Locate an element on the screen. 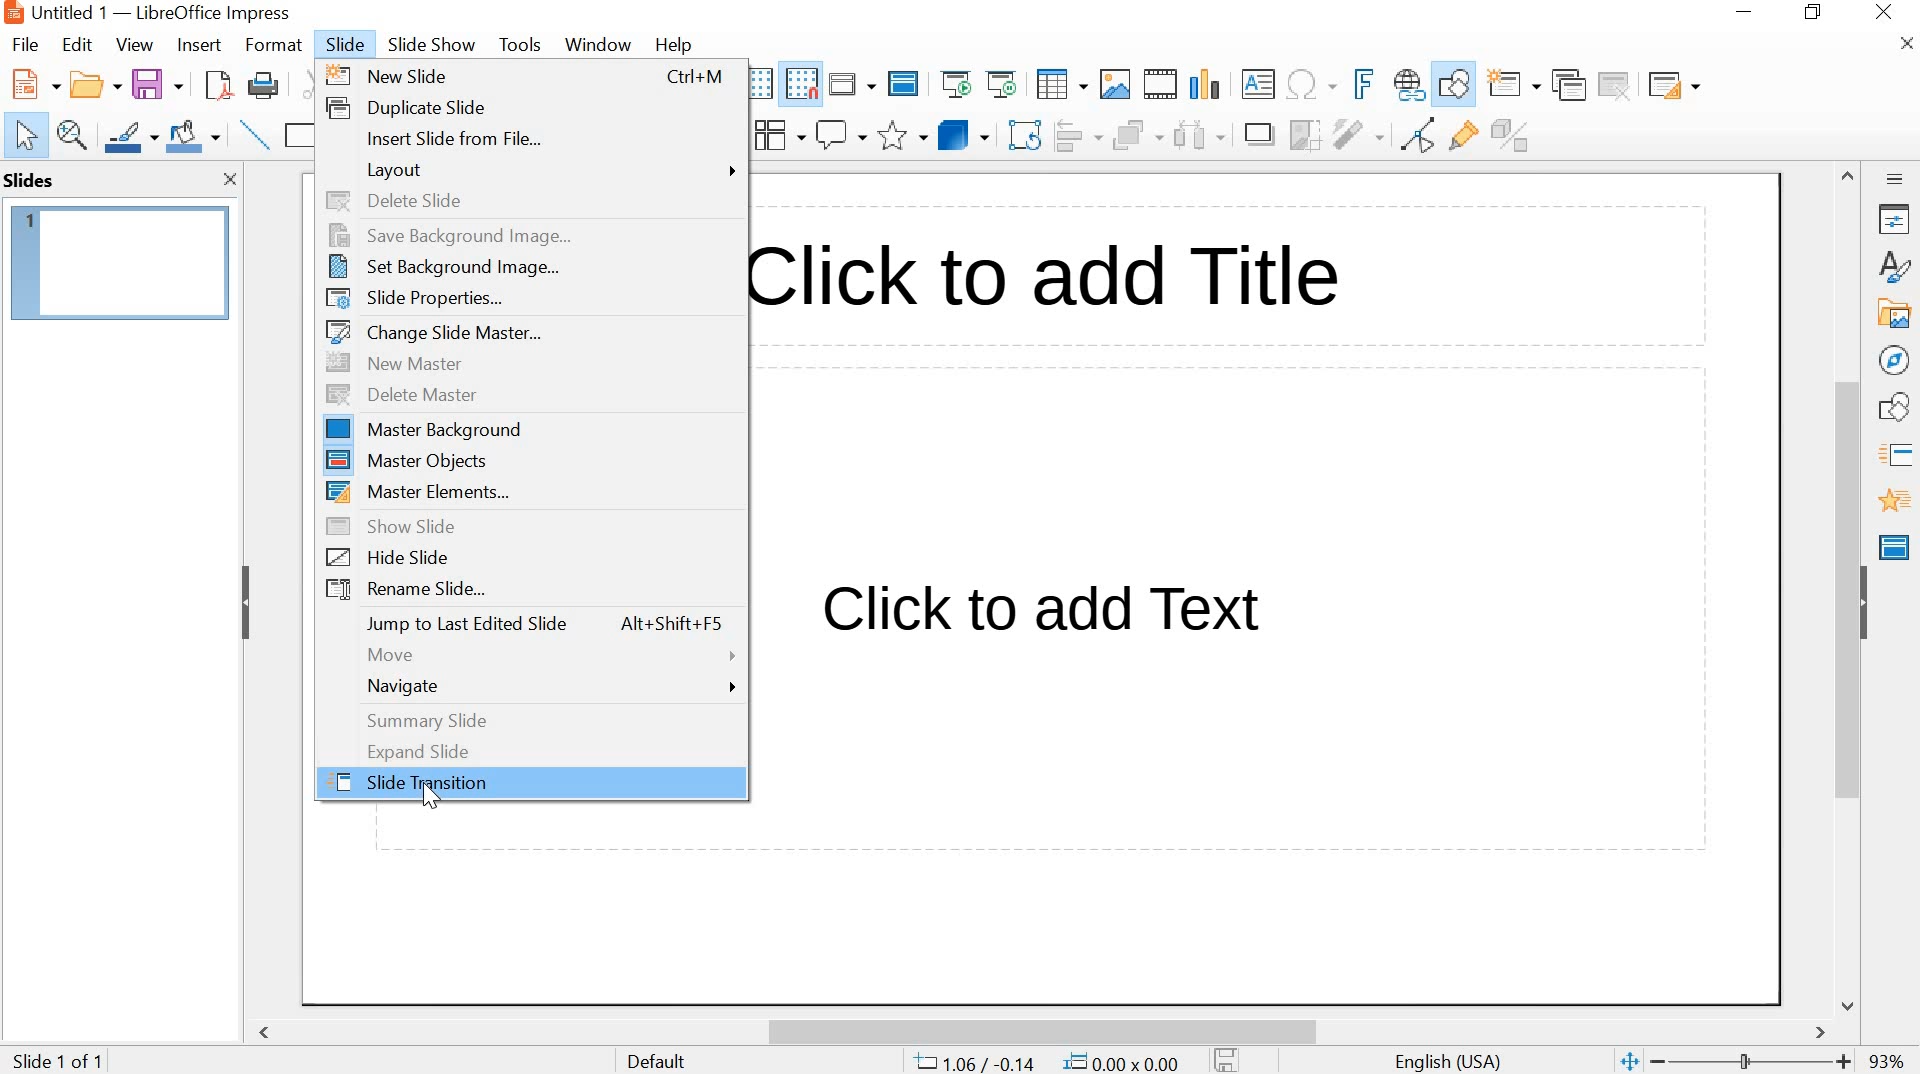 Image resolution: width=1920 pixels, height=1074 pixels. Snap to grid is located at coordinates (799, 84).